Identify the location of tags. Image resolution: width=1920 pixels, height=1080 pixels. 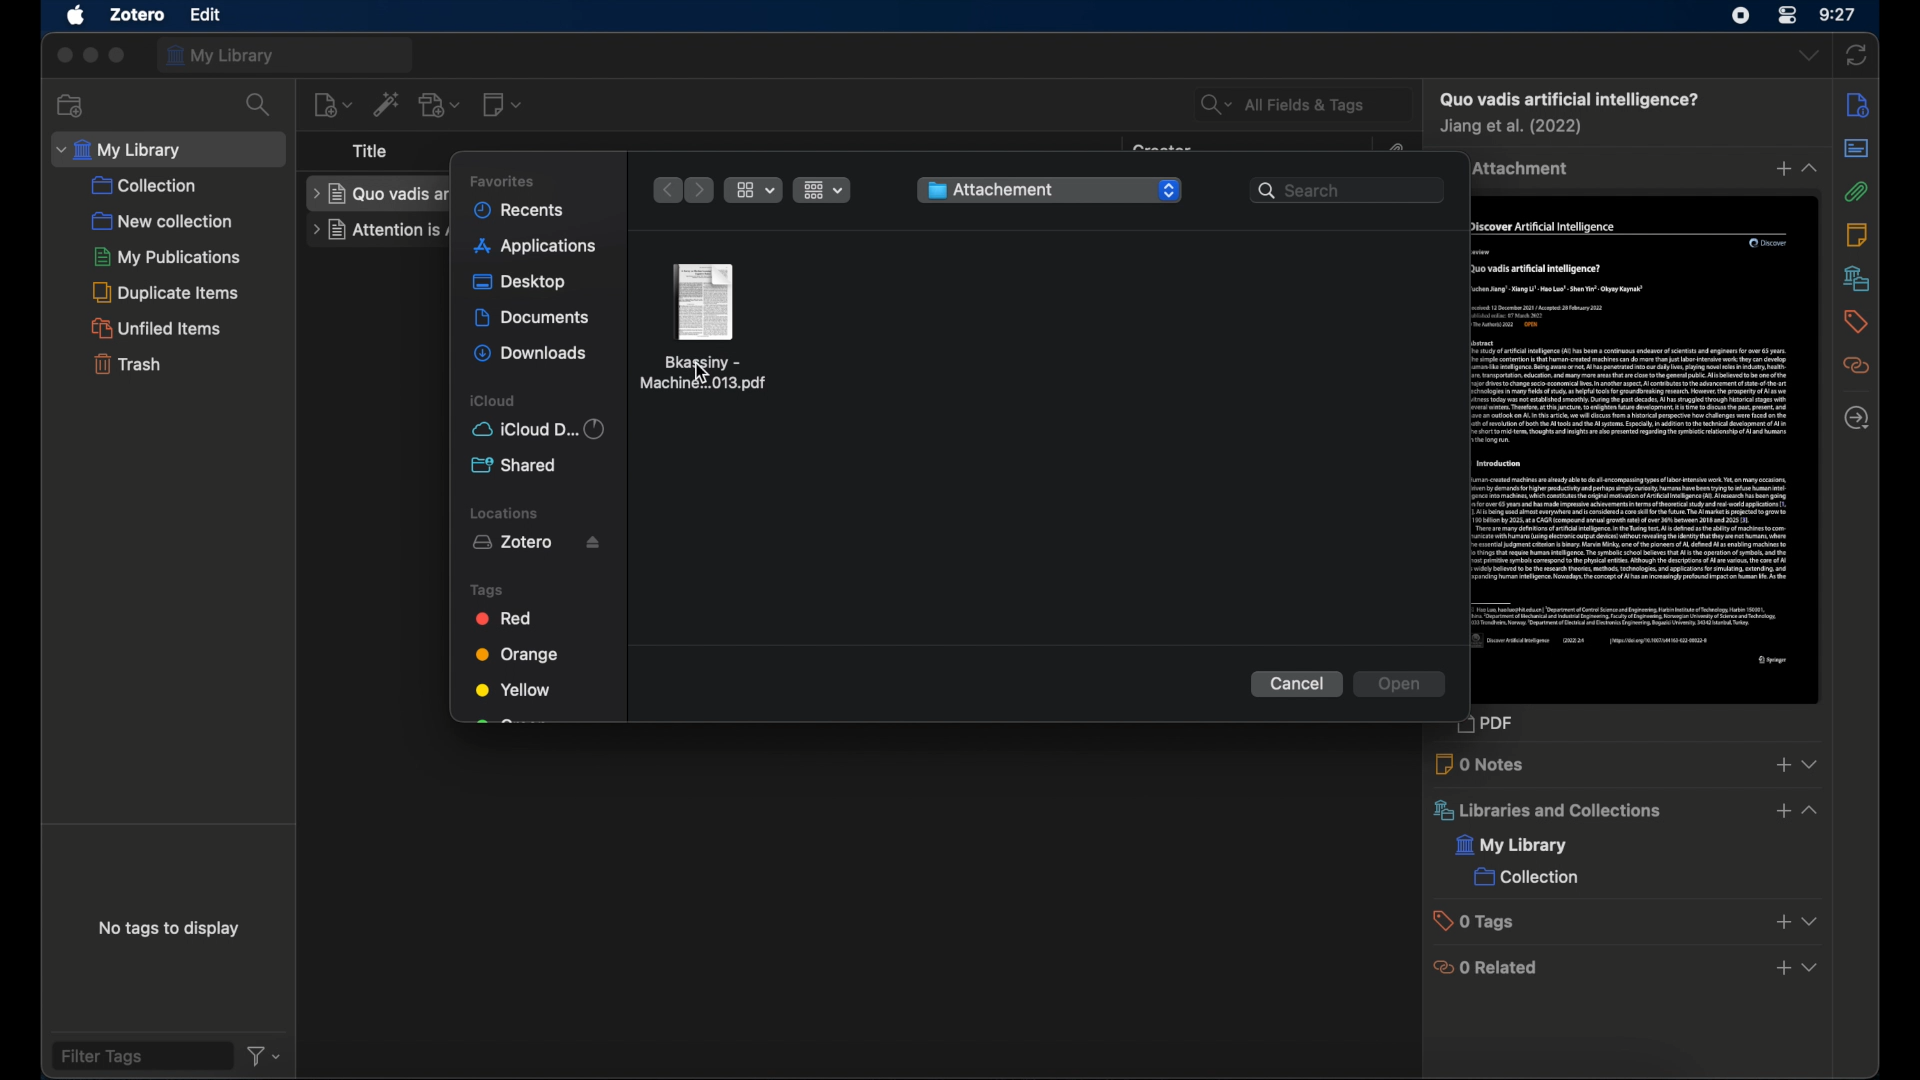
(1854, 321).